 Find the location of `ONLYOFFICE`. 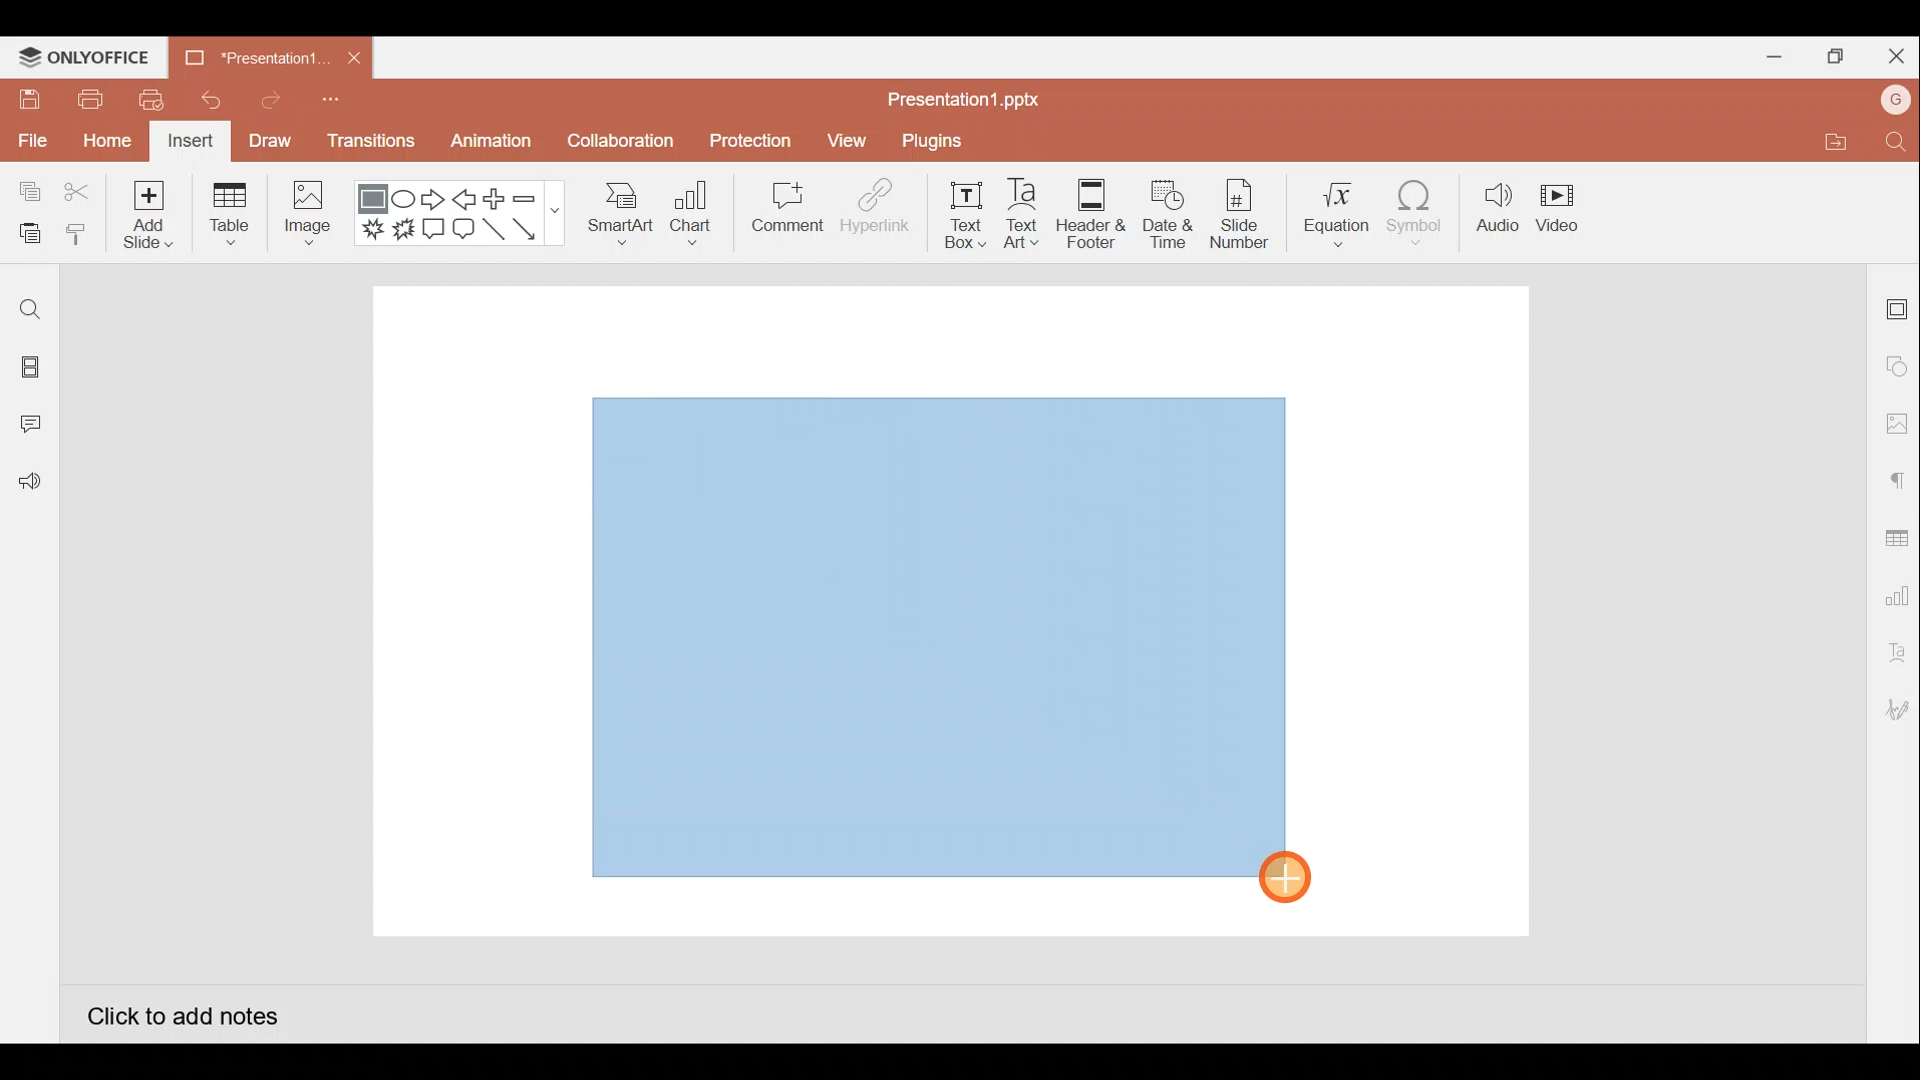

ONLYOFFICE is located at coordinates (85, 57).